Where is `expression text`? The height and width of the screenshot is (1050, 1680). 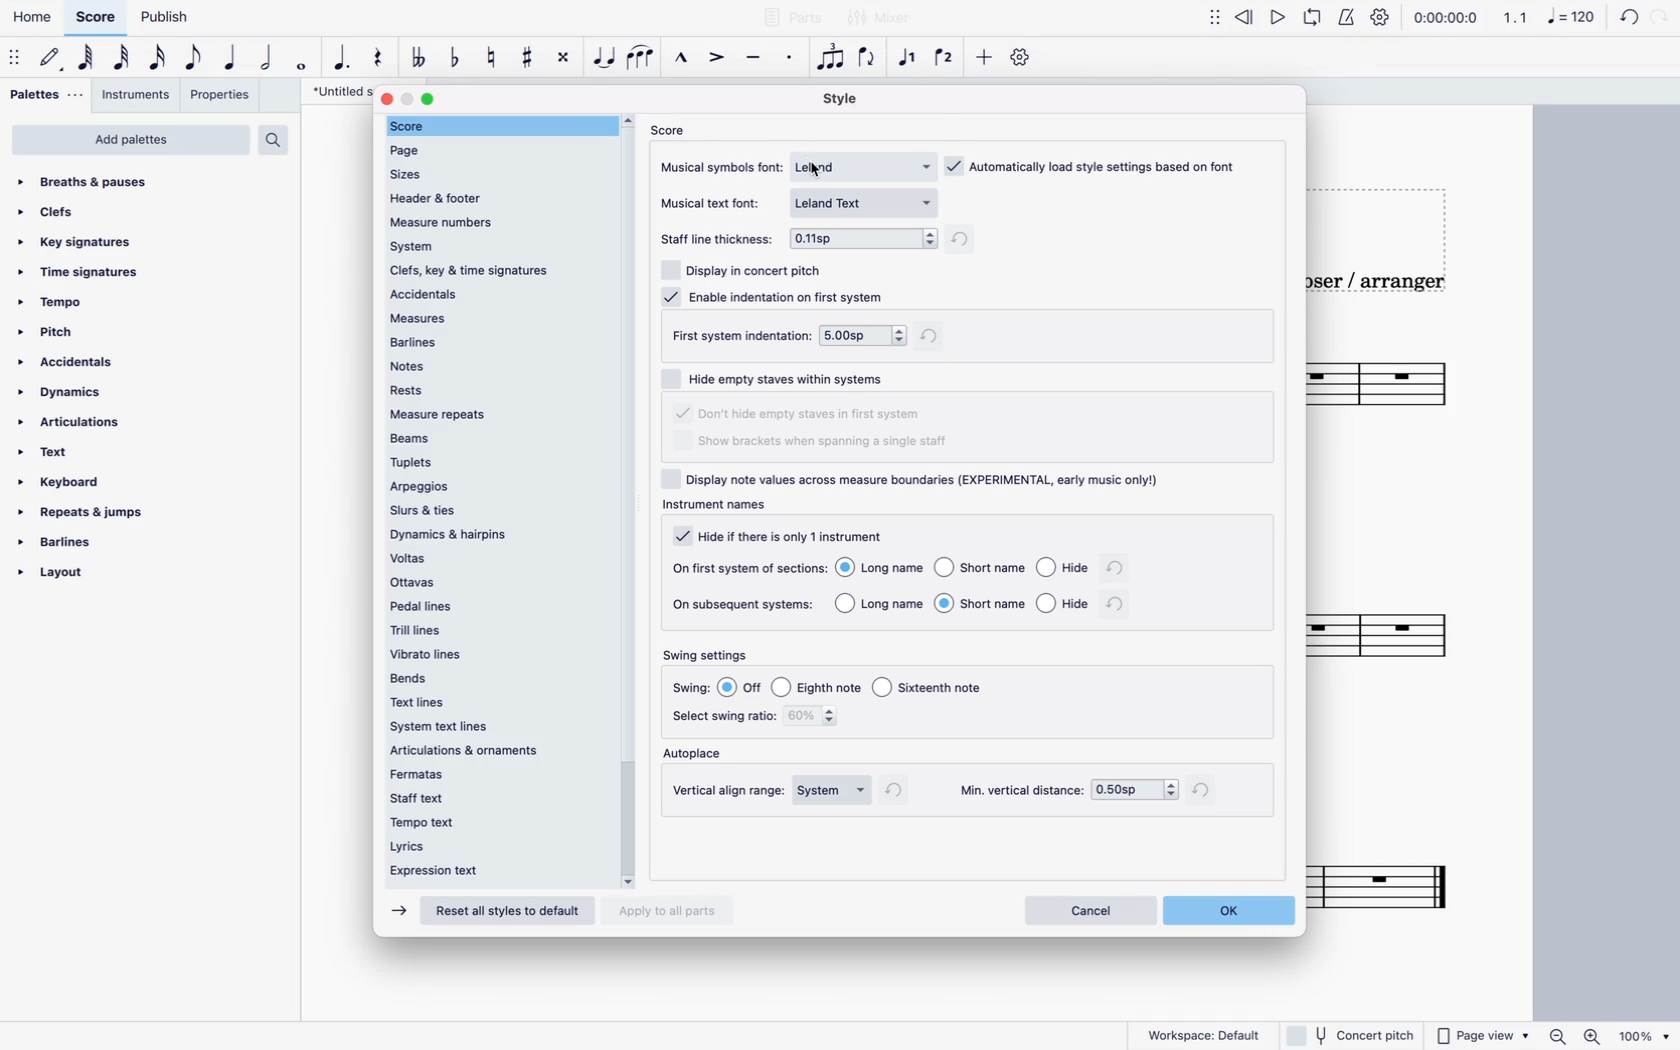 expression text is located at coordinates (492, 874).